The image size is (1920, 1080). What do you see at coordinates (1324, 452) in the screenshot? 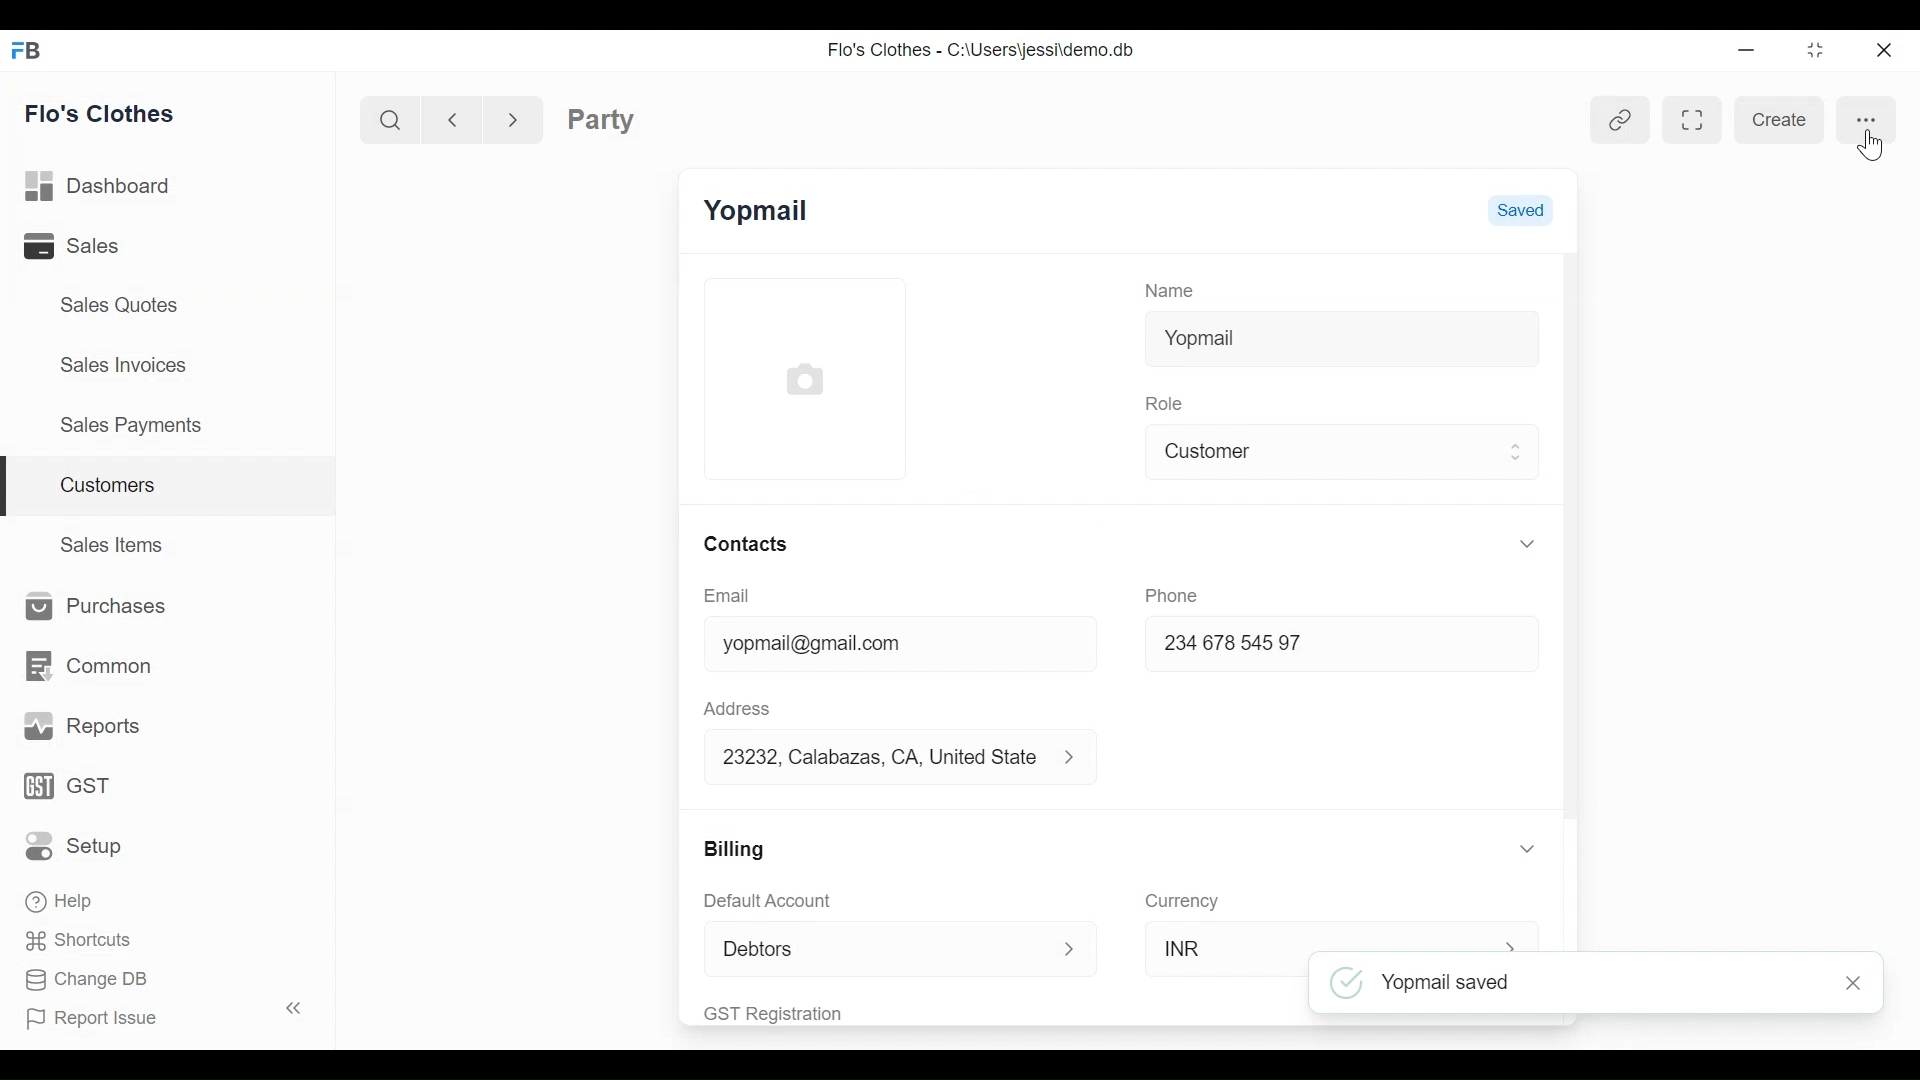
I see `Customer` at bounding box center [1324, 452].